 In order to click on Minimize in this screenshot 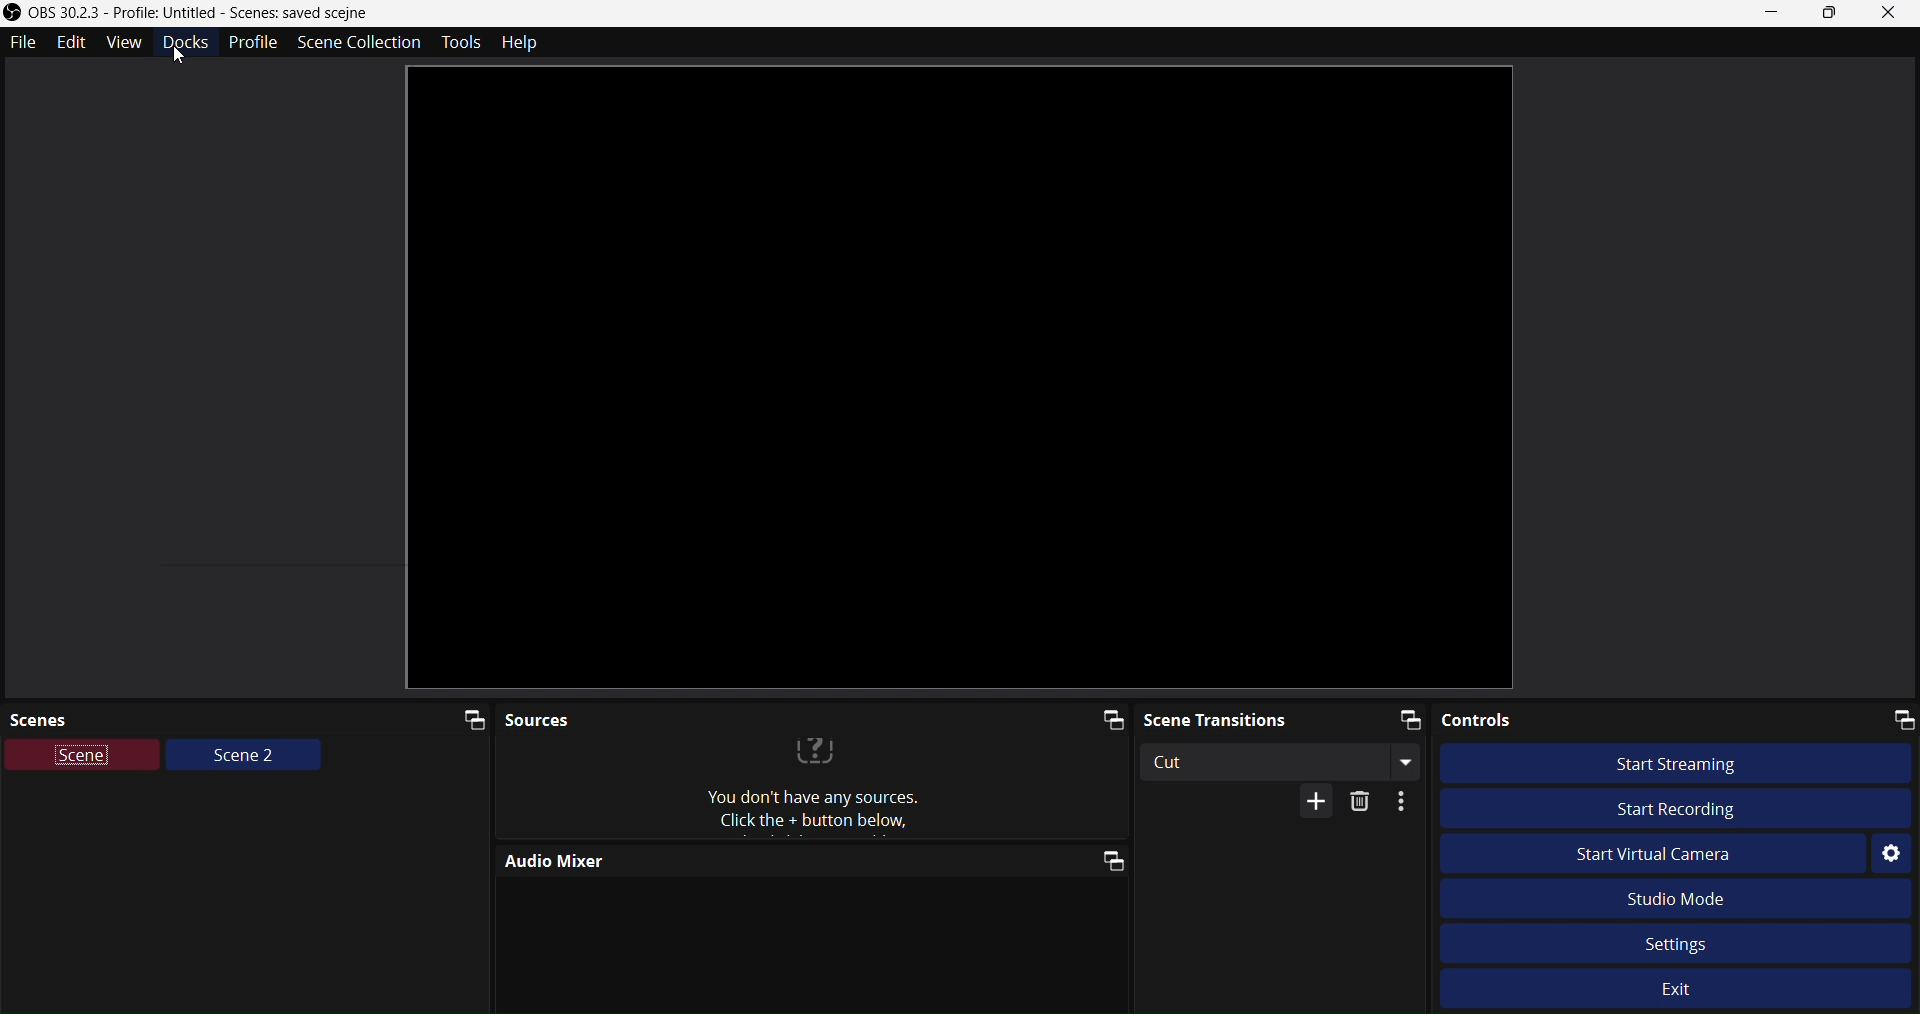, I will do `click(1773, 11)`.